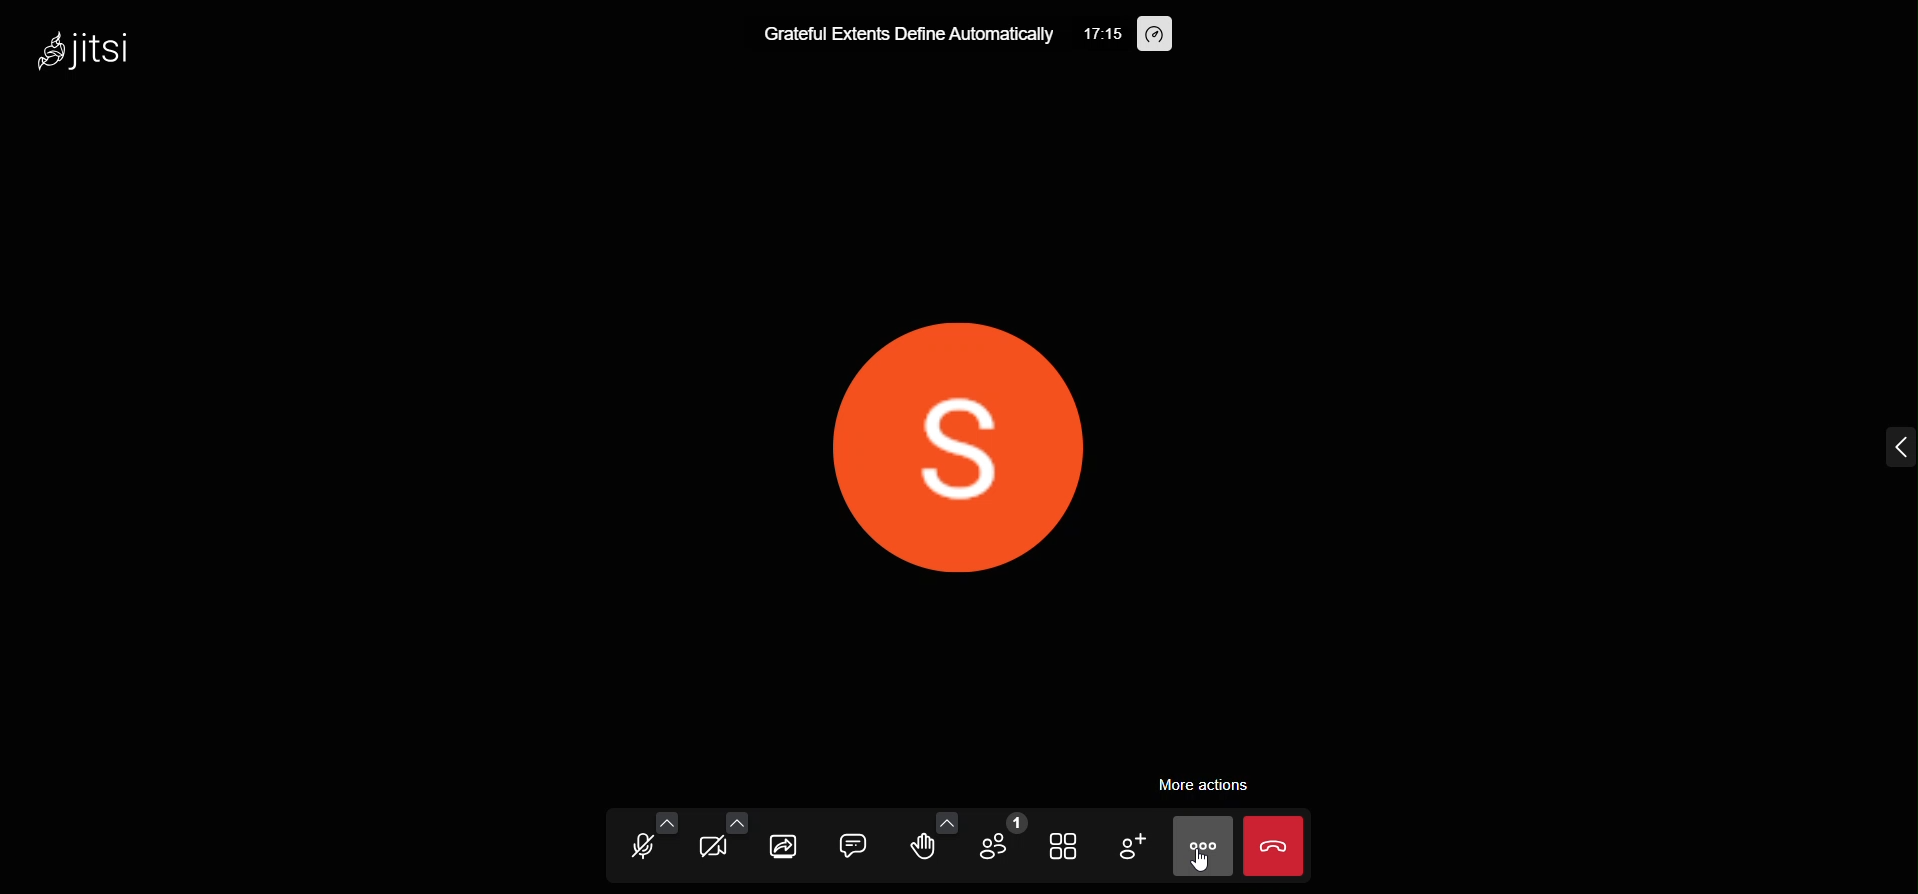 The height and width of the screenshot is (894, 1918). What do you see at coordinates (847, 845) in the screenshot?
I see `chat` at bounding box center [847, 845].